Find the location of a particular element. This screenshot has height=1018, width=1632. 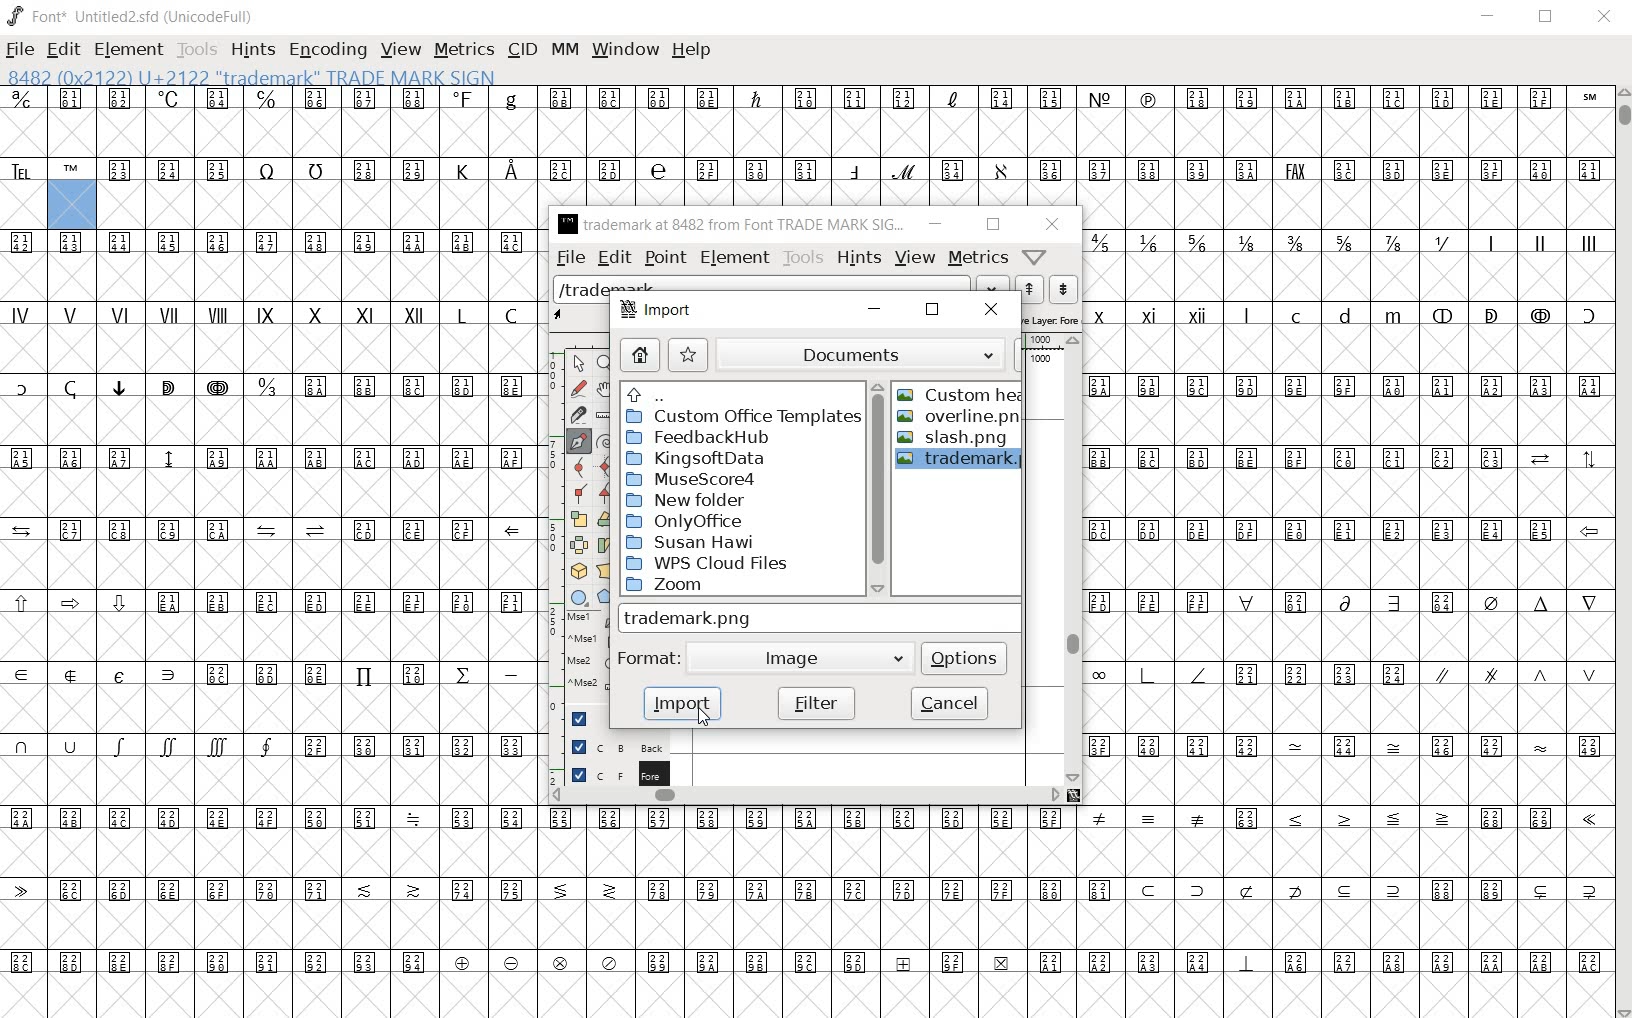

close is located at coordinates (997, 310).